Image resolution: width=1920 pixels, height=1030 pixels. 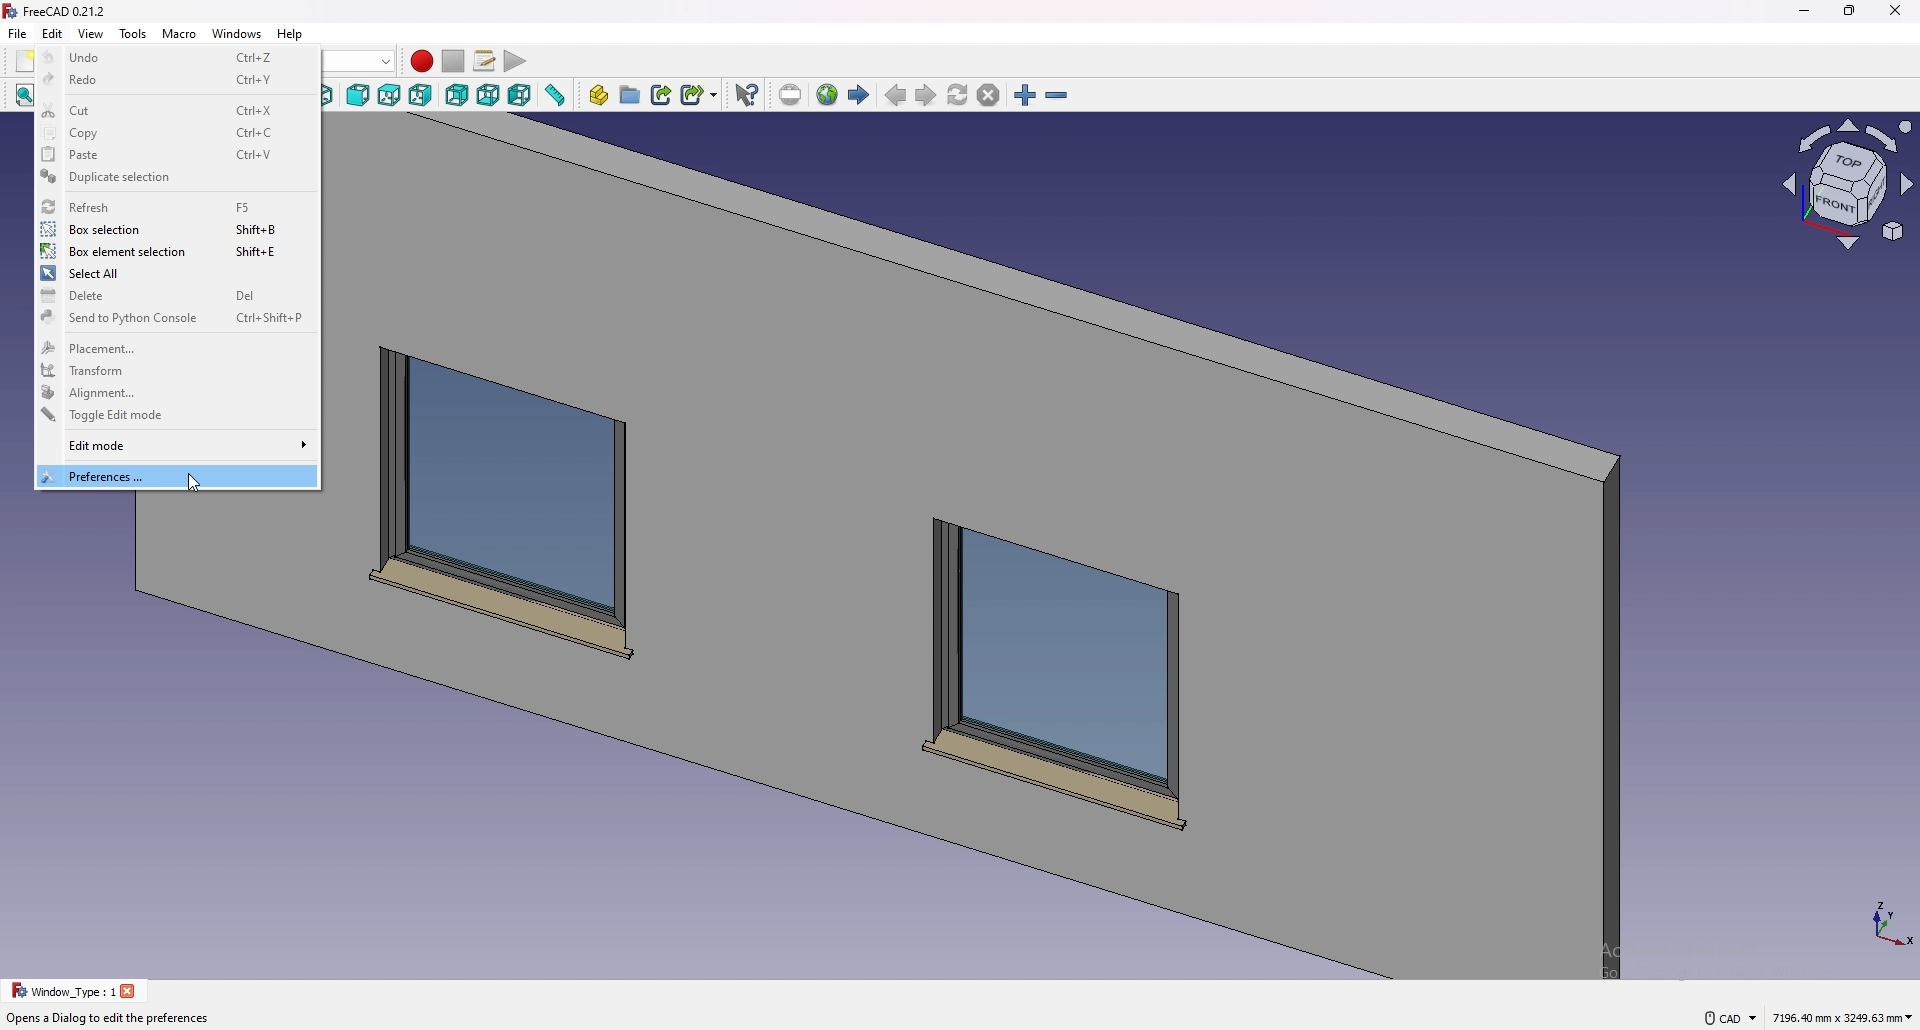 What do you see at coordinates (747, 94) in the screenshot?
I see `what's this?` at bounding box center [747, 94].